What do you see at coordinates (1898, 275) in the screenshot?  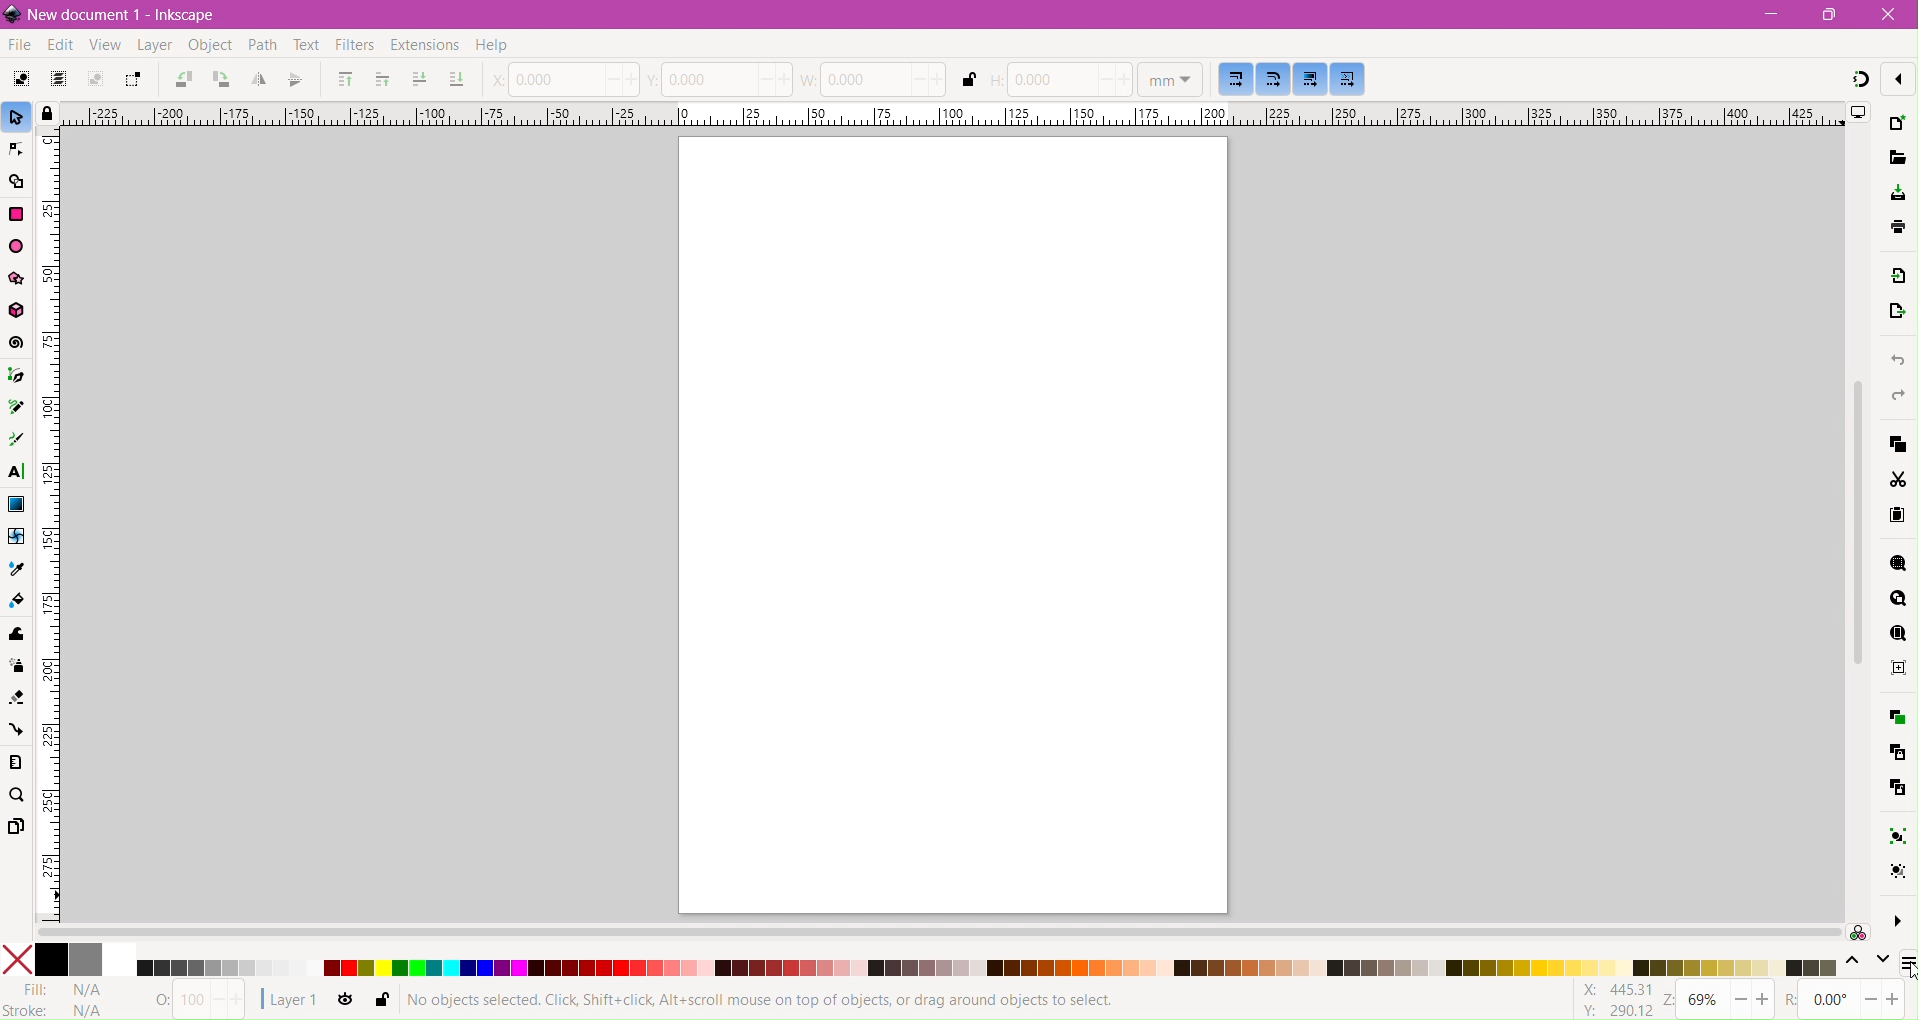 I see `Import` at bounding box center [1898, 275].